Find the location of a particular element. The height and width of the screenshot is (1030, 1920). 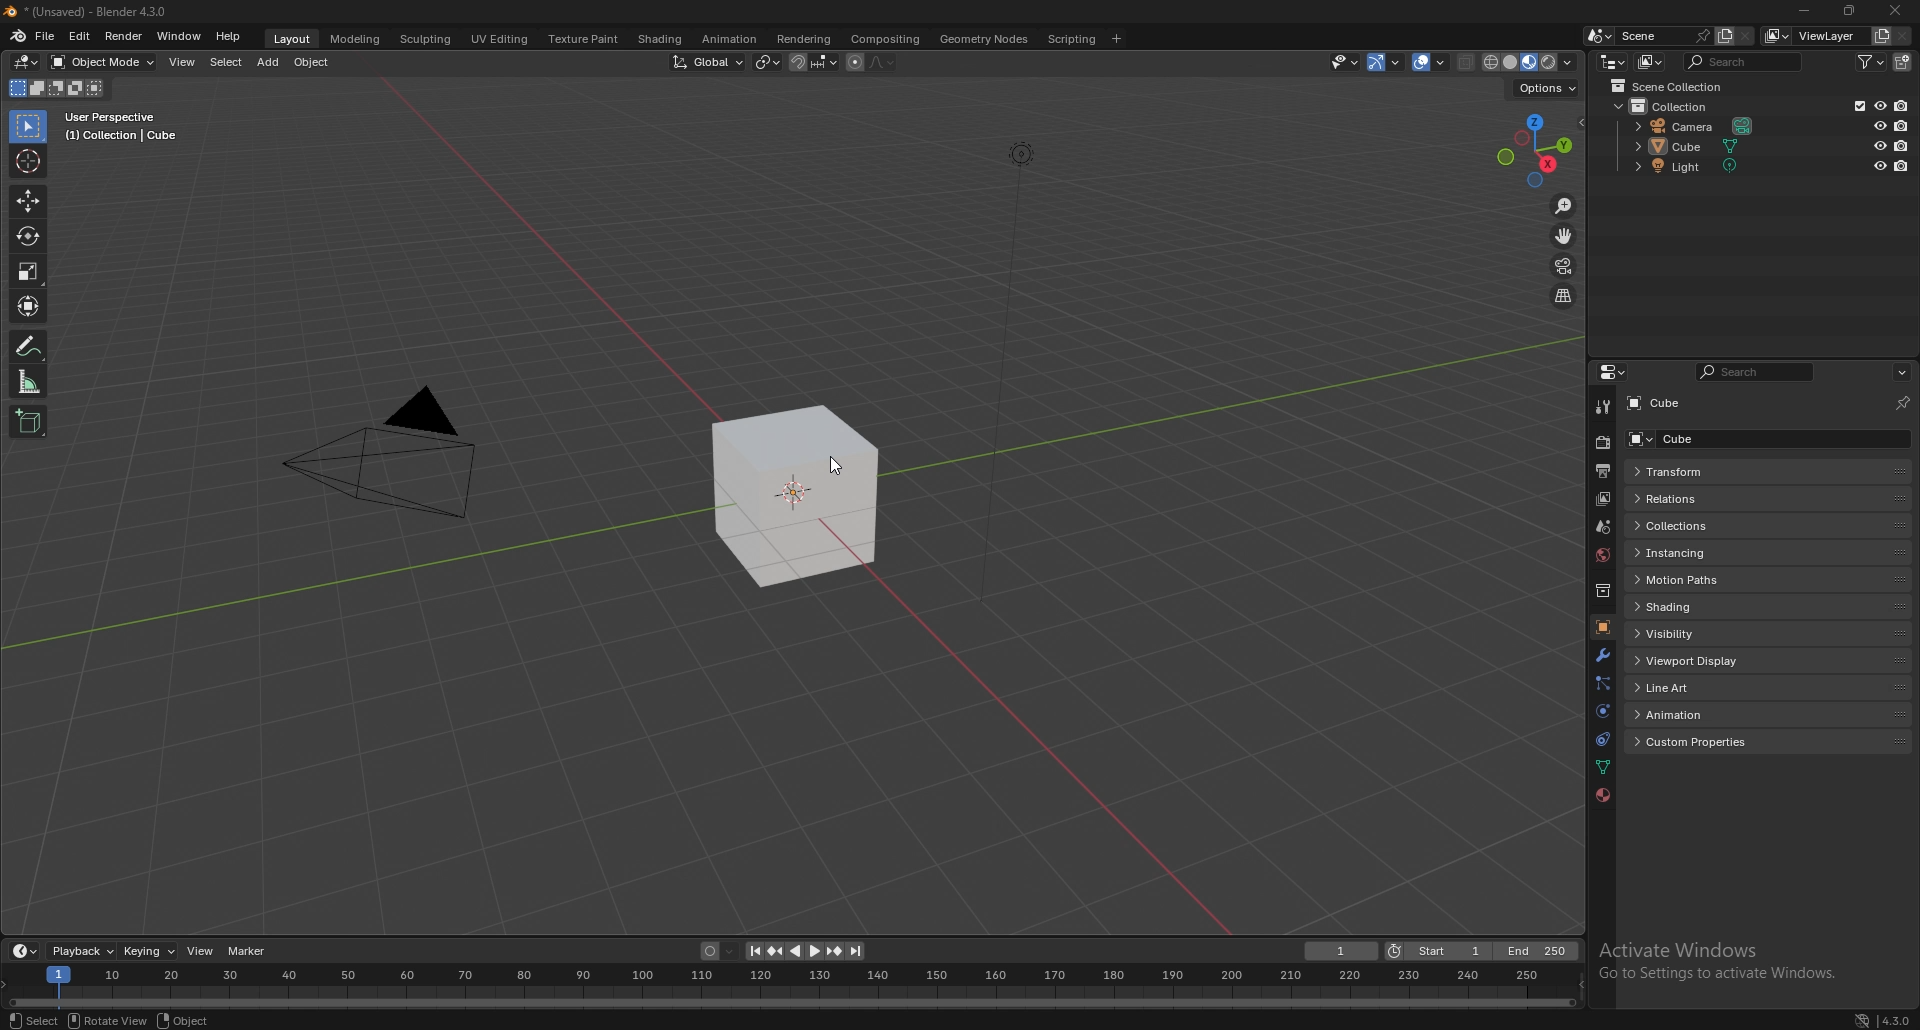

uv editing is located at coordinates (500, 39).